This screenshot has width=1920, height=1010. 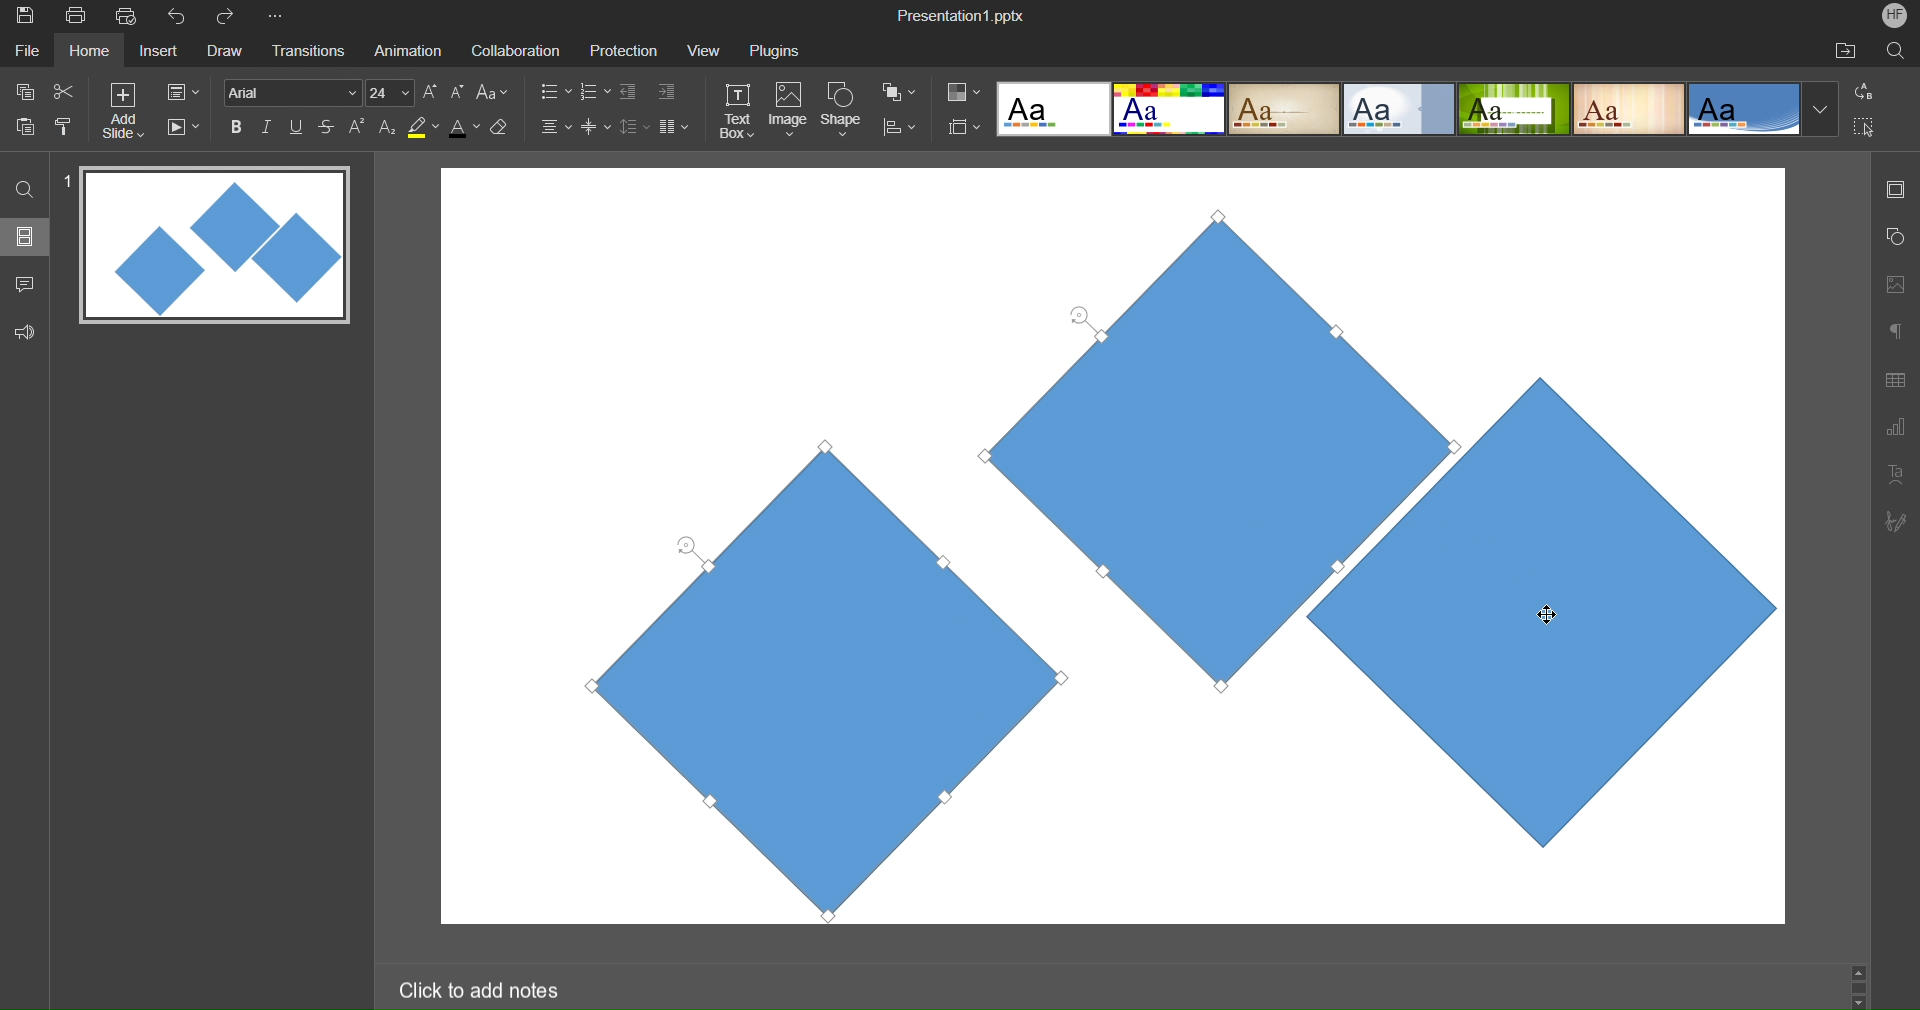 What do you see at coordinates (1895, 430) in the screenshot?
I see `Graph` at bounding box center [1895, 430].